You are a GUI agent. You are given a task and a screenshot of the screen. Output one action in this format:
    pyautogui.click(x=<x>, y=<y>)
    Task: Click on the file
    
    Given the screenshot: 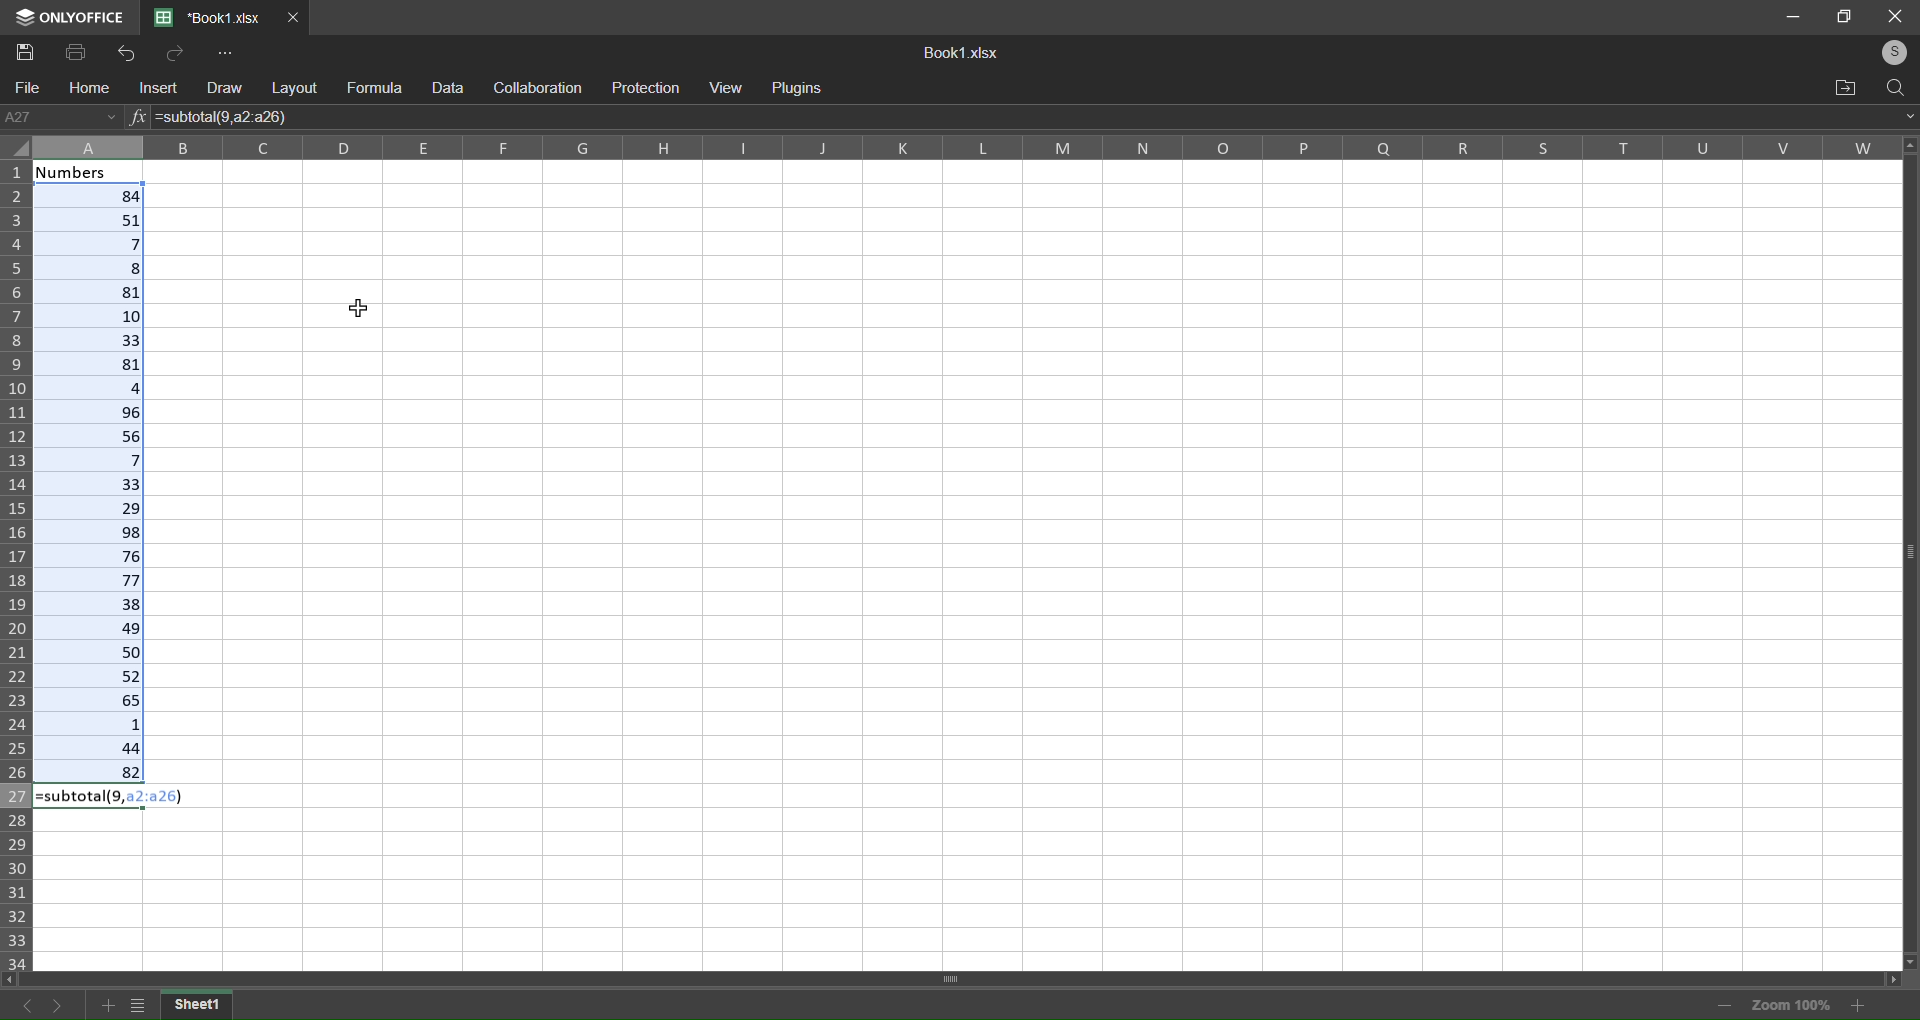 What is the action you would take?
    pyautogui.click(x=28, y=88)
    